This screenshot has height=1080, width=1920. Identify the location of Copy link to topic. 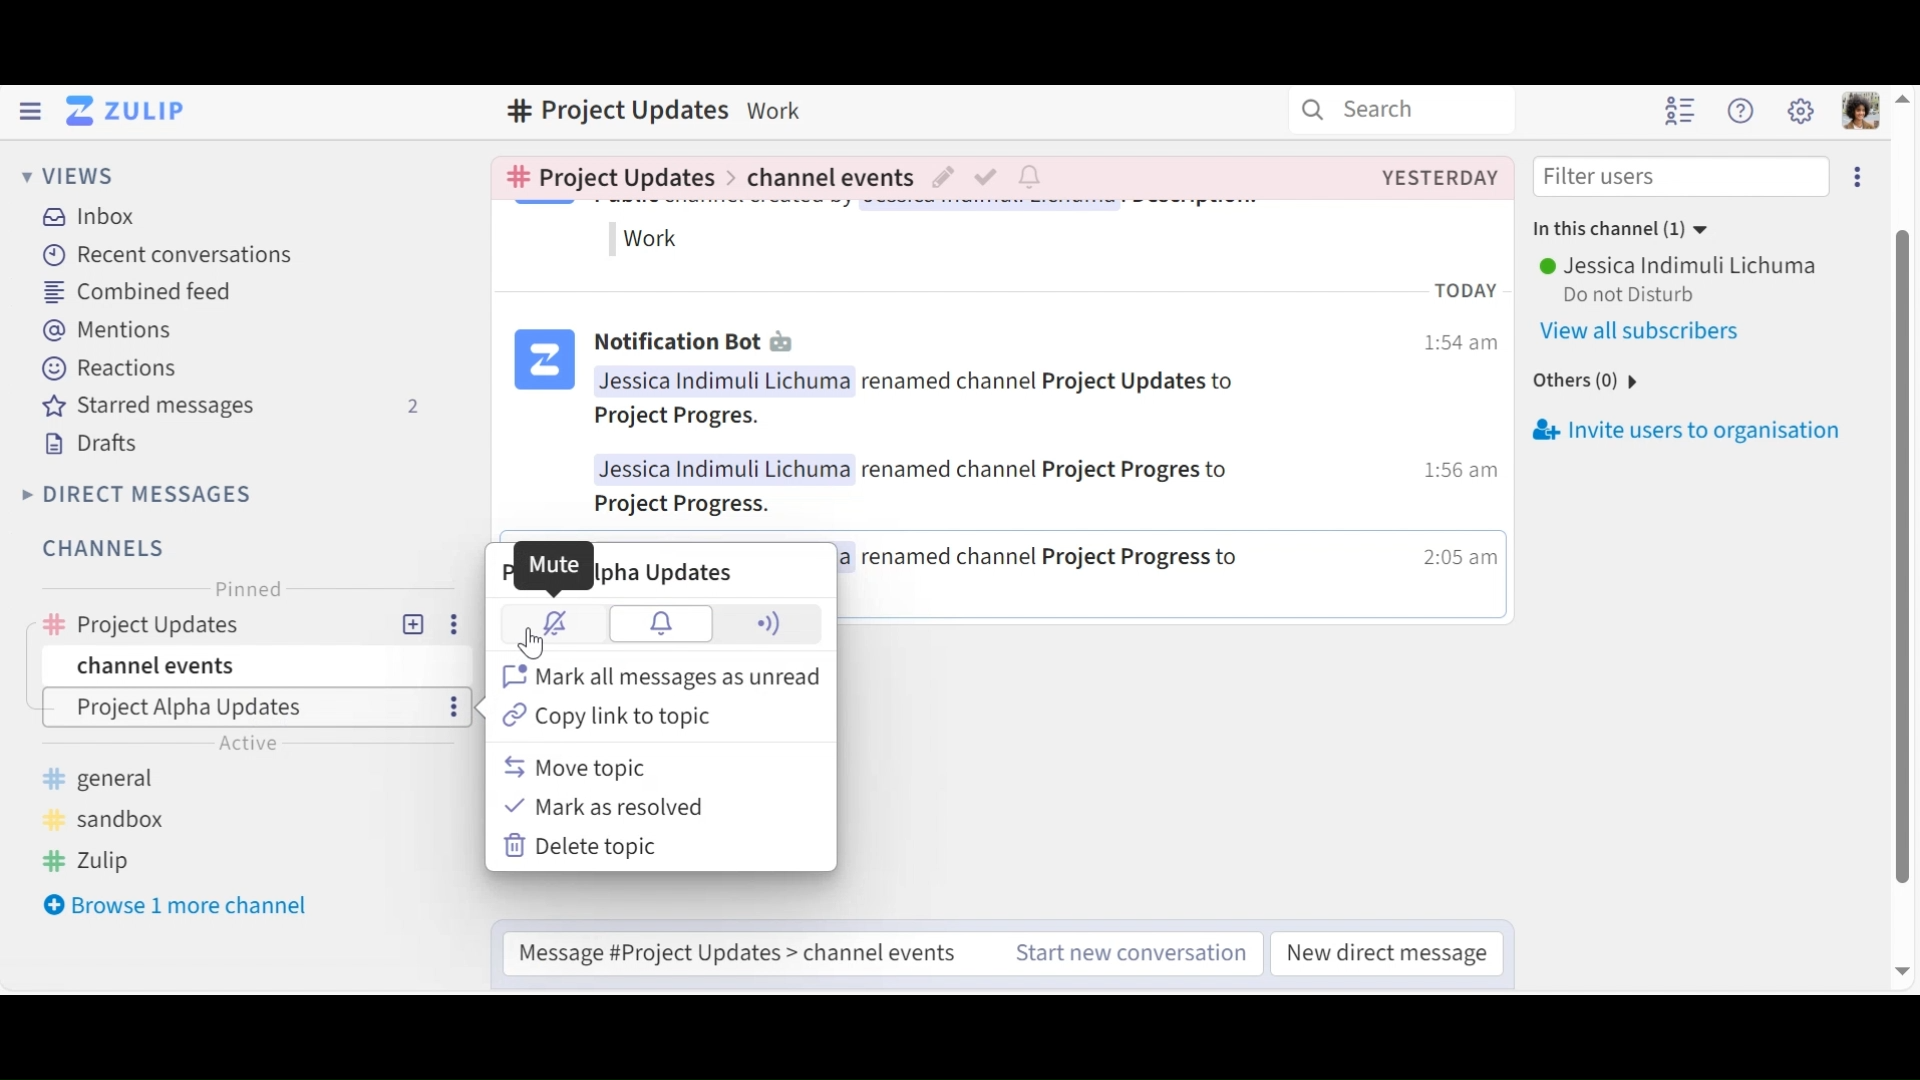
(604, 717).